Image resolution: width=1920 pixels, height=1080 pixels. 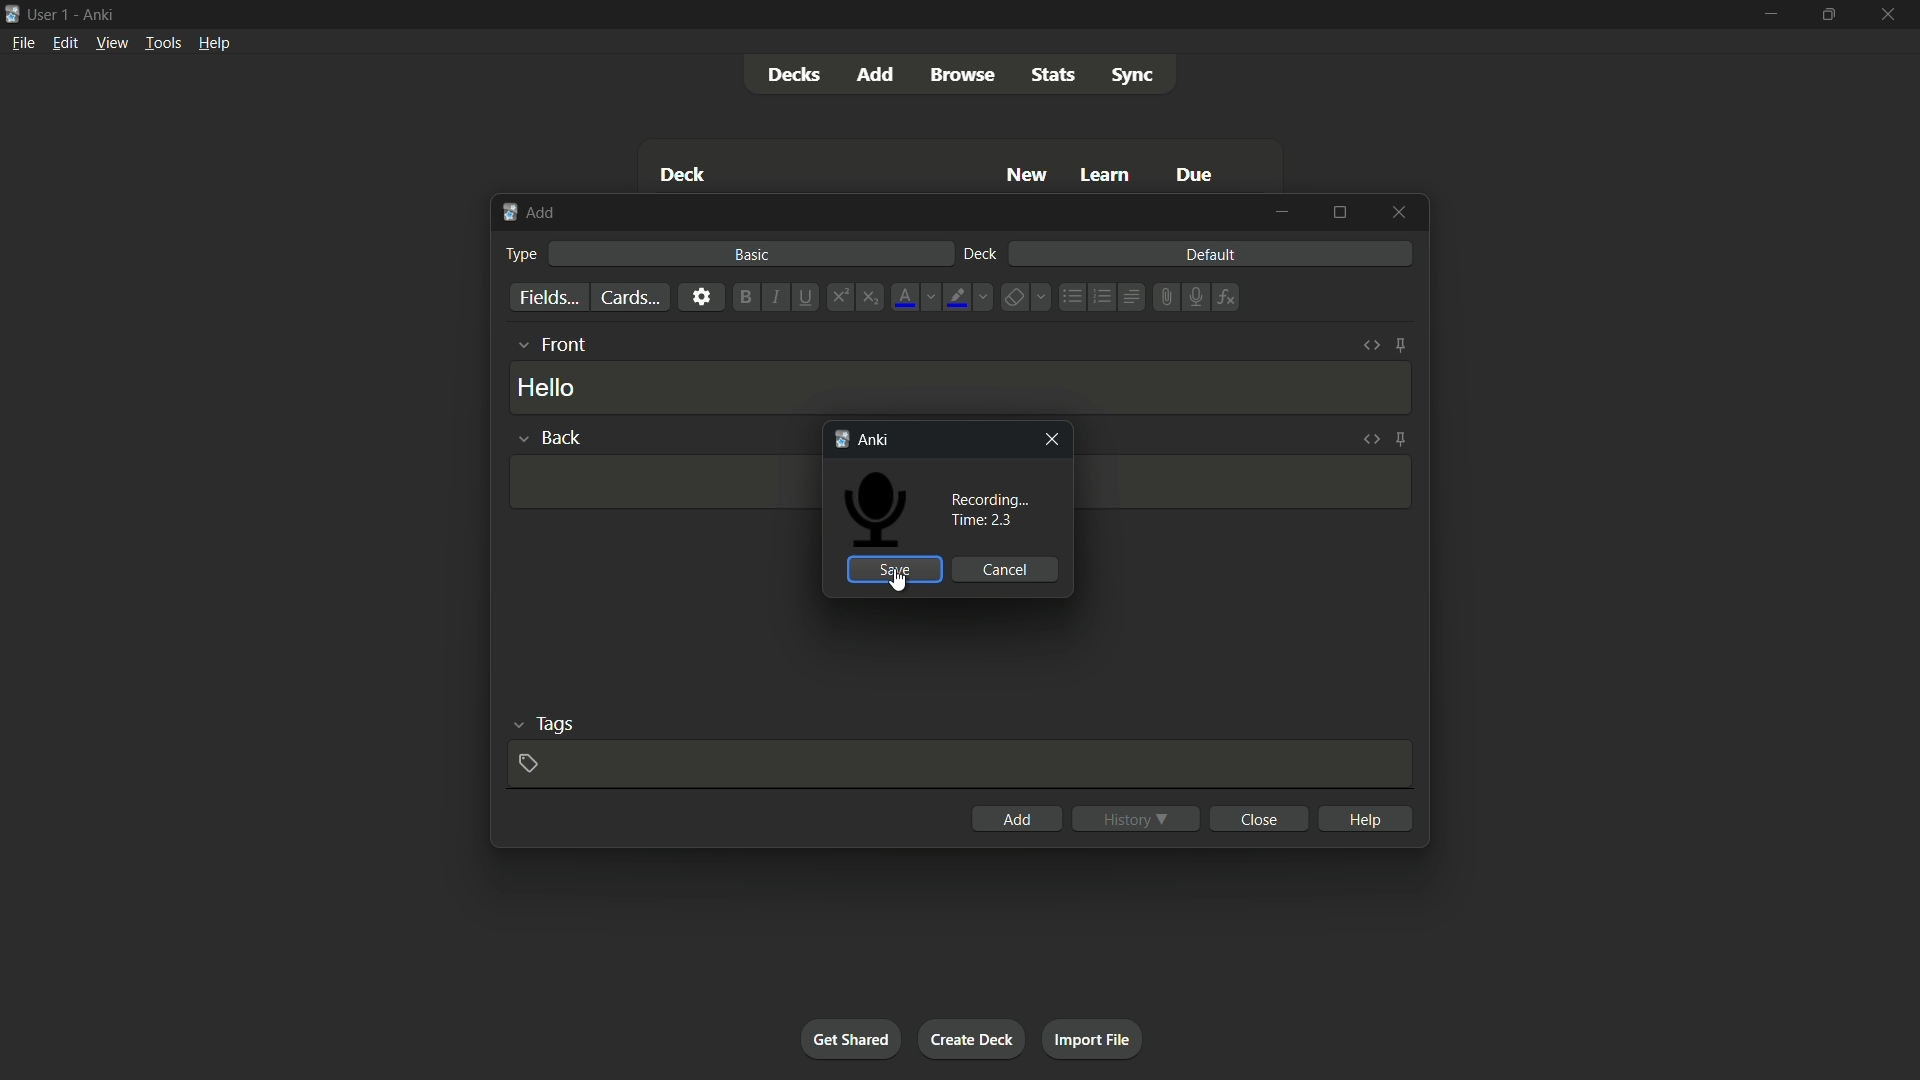 What do you see at coordinates (970, 298) in the screenshot?
I see `highlight text` at bounding box center [970, 298].